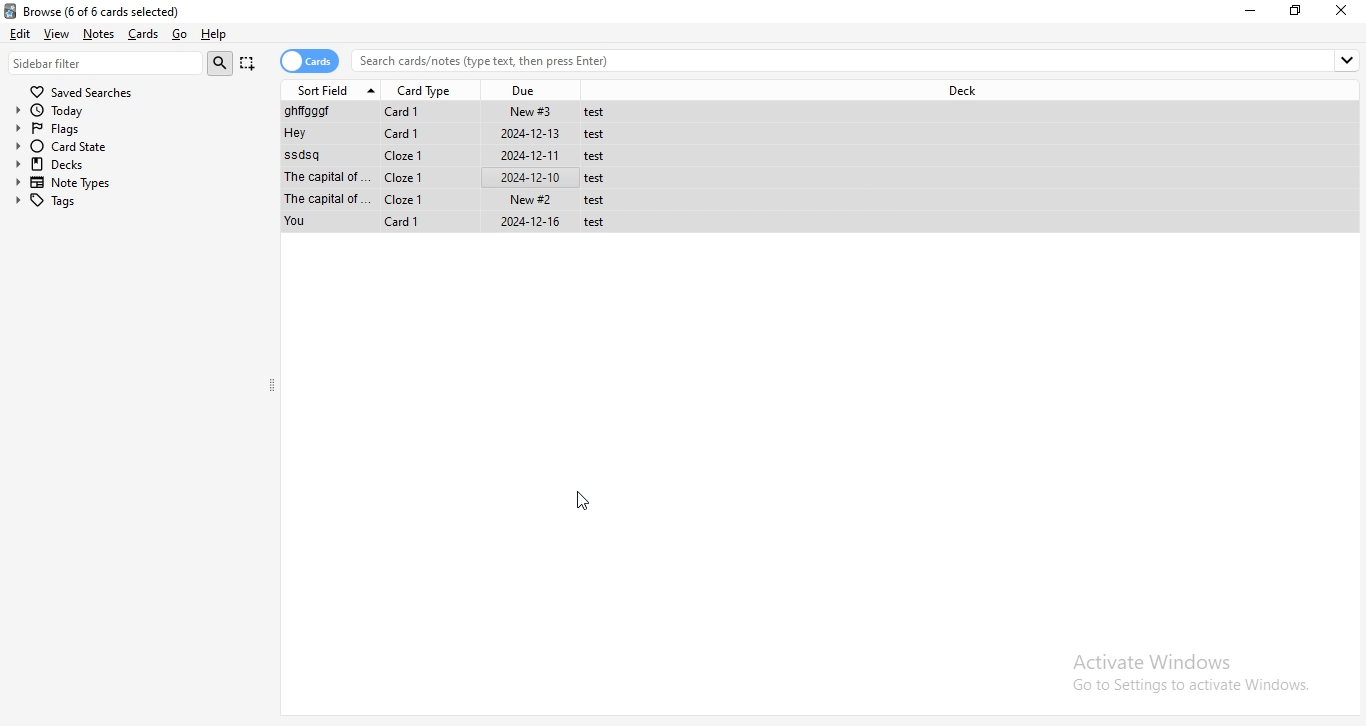  I want to click on close, so click(1343, 11).